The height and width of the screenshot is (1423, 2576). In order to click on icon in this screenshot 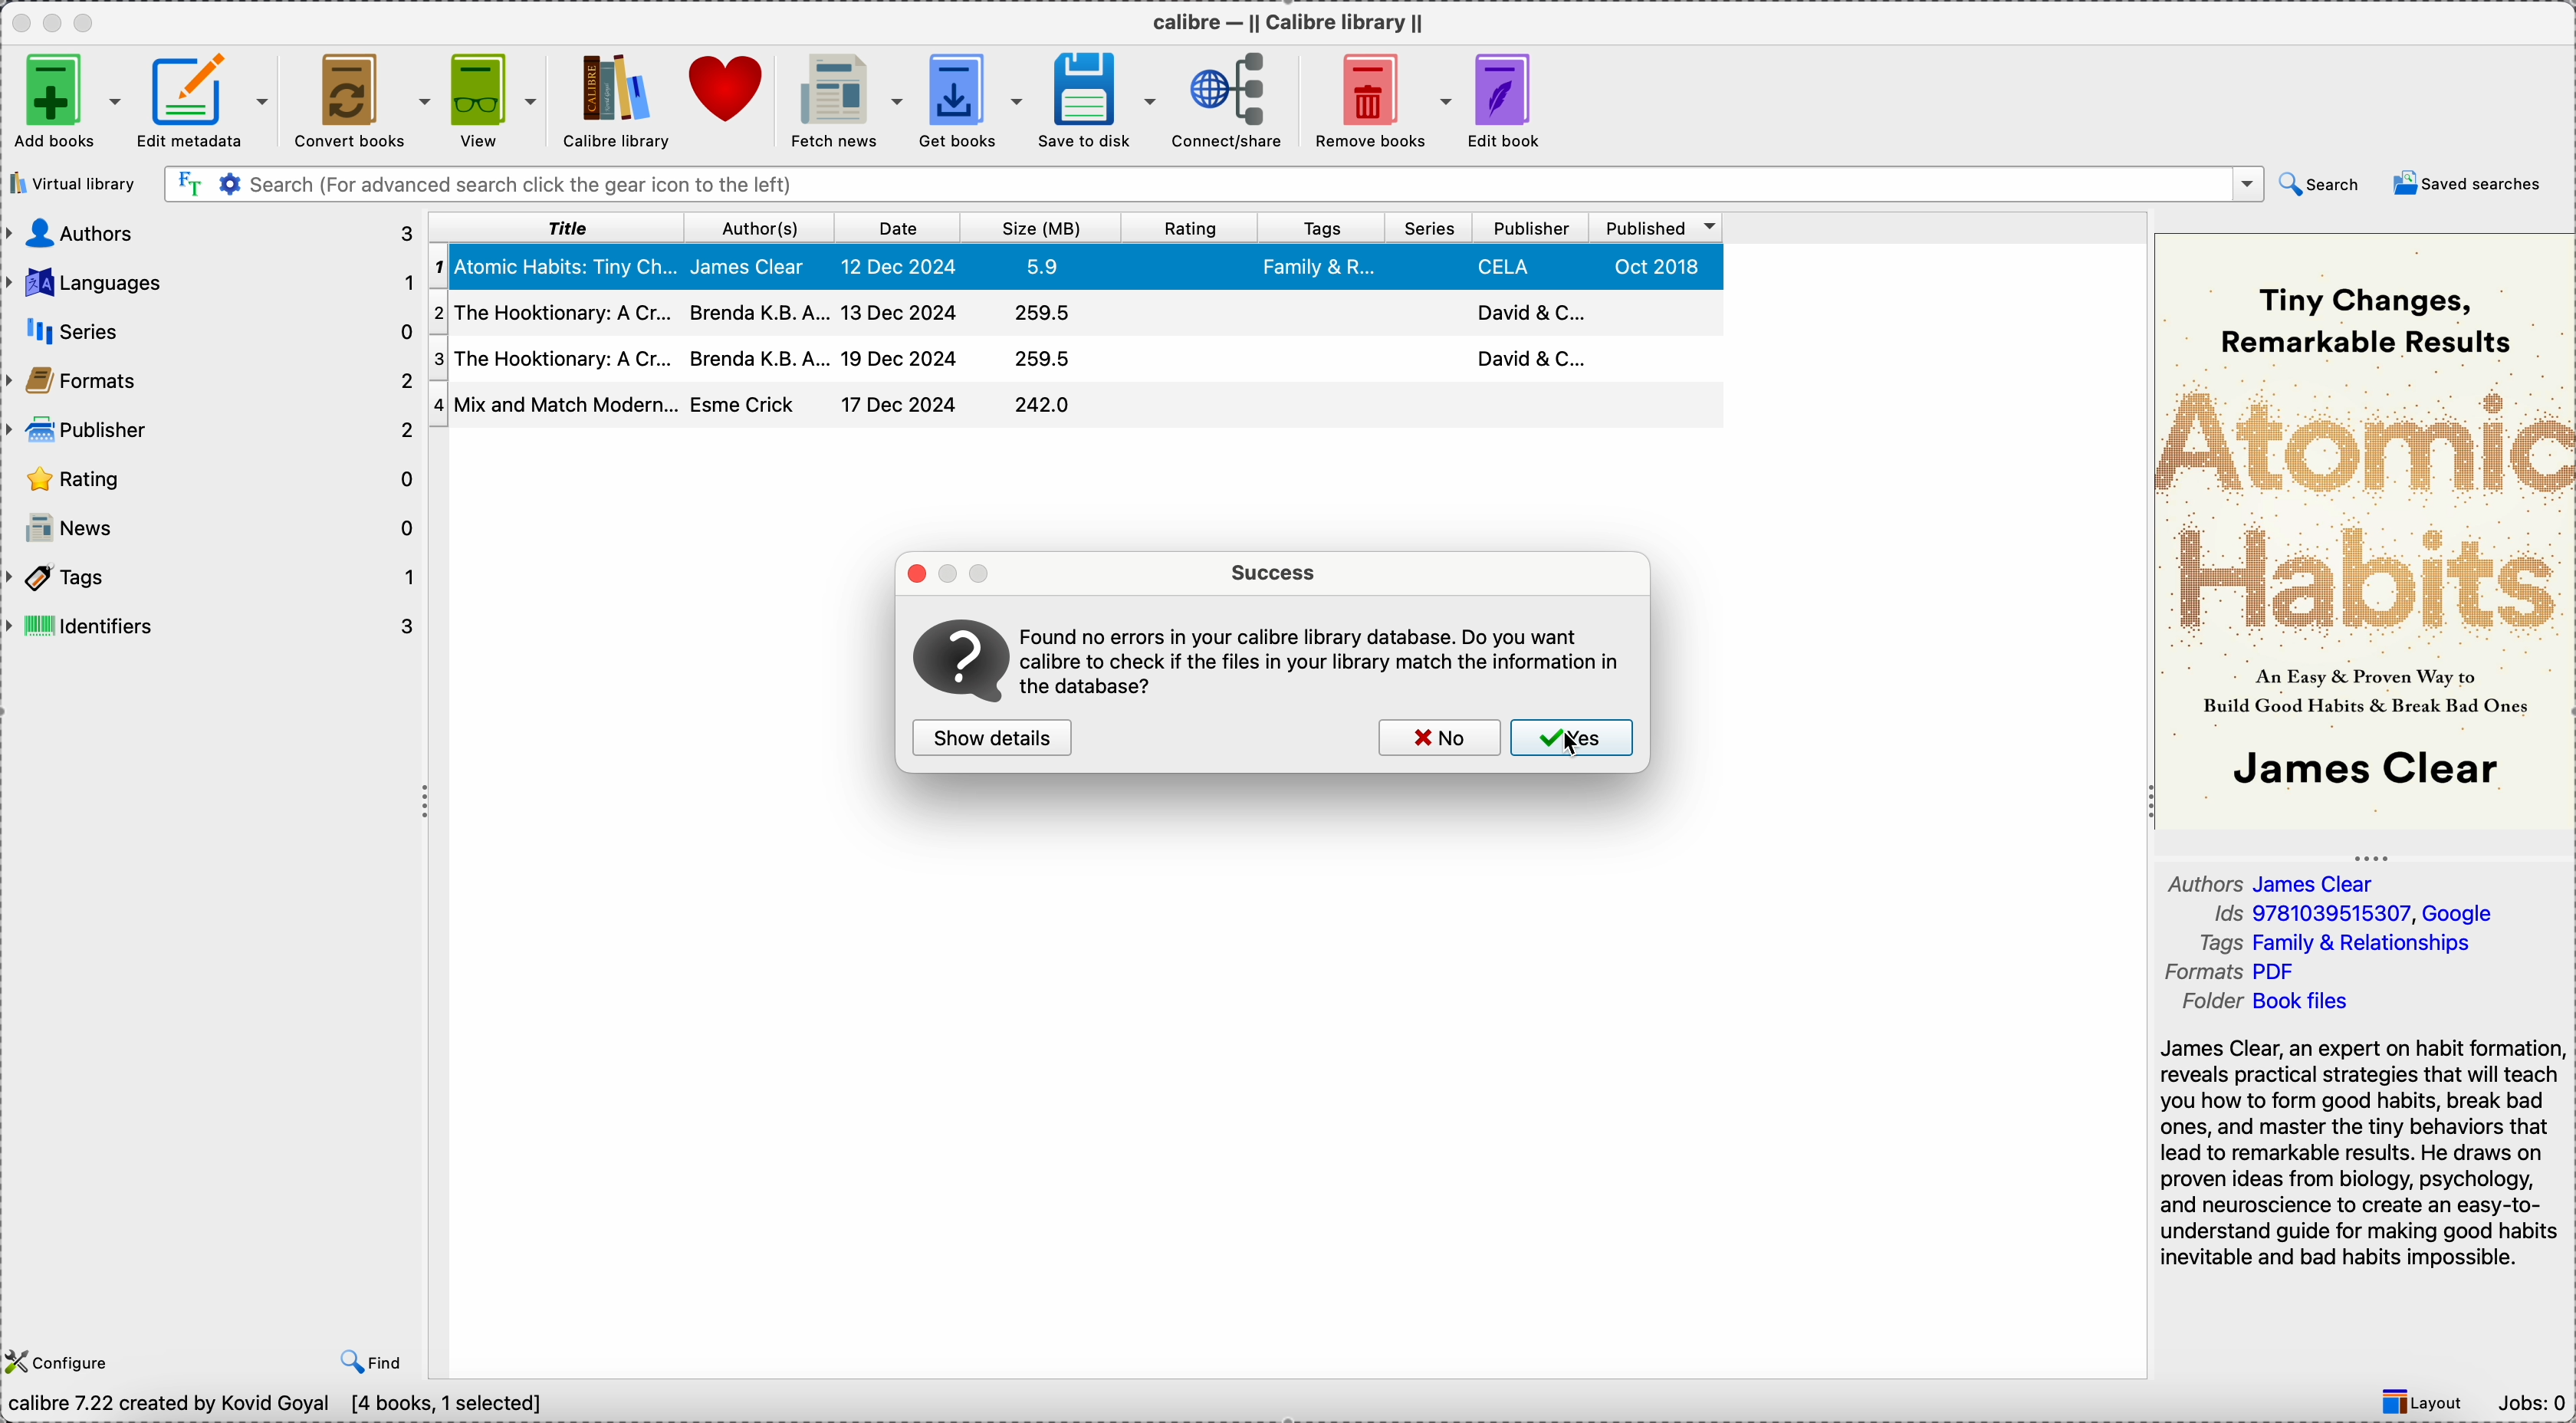, I will do `click(955, 660)`.